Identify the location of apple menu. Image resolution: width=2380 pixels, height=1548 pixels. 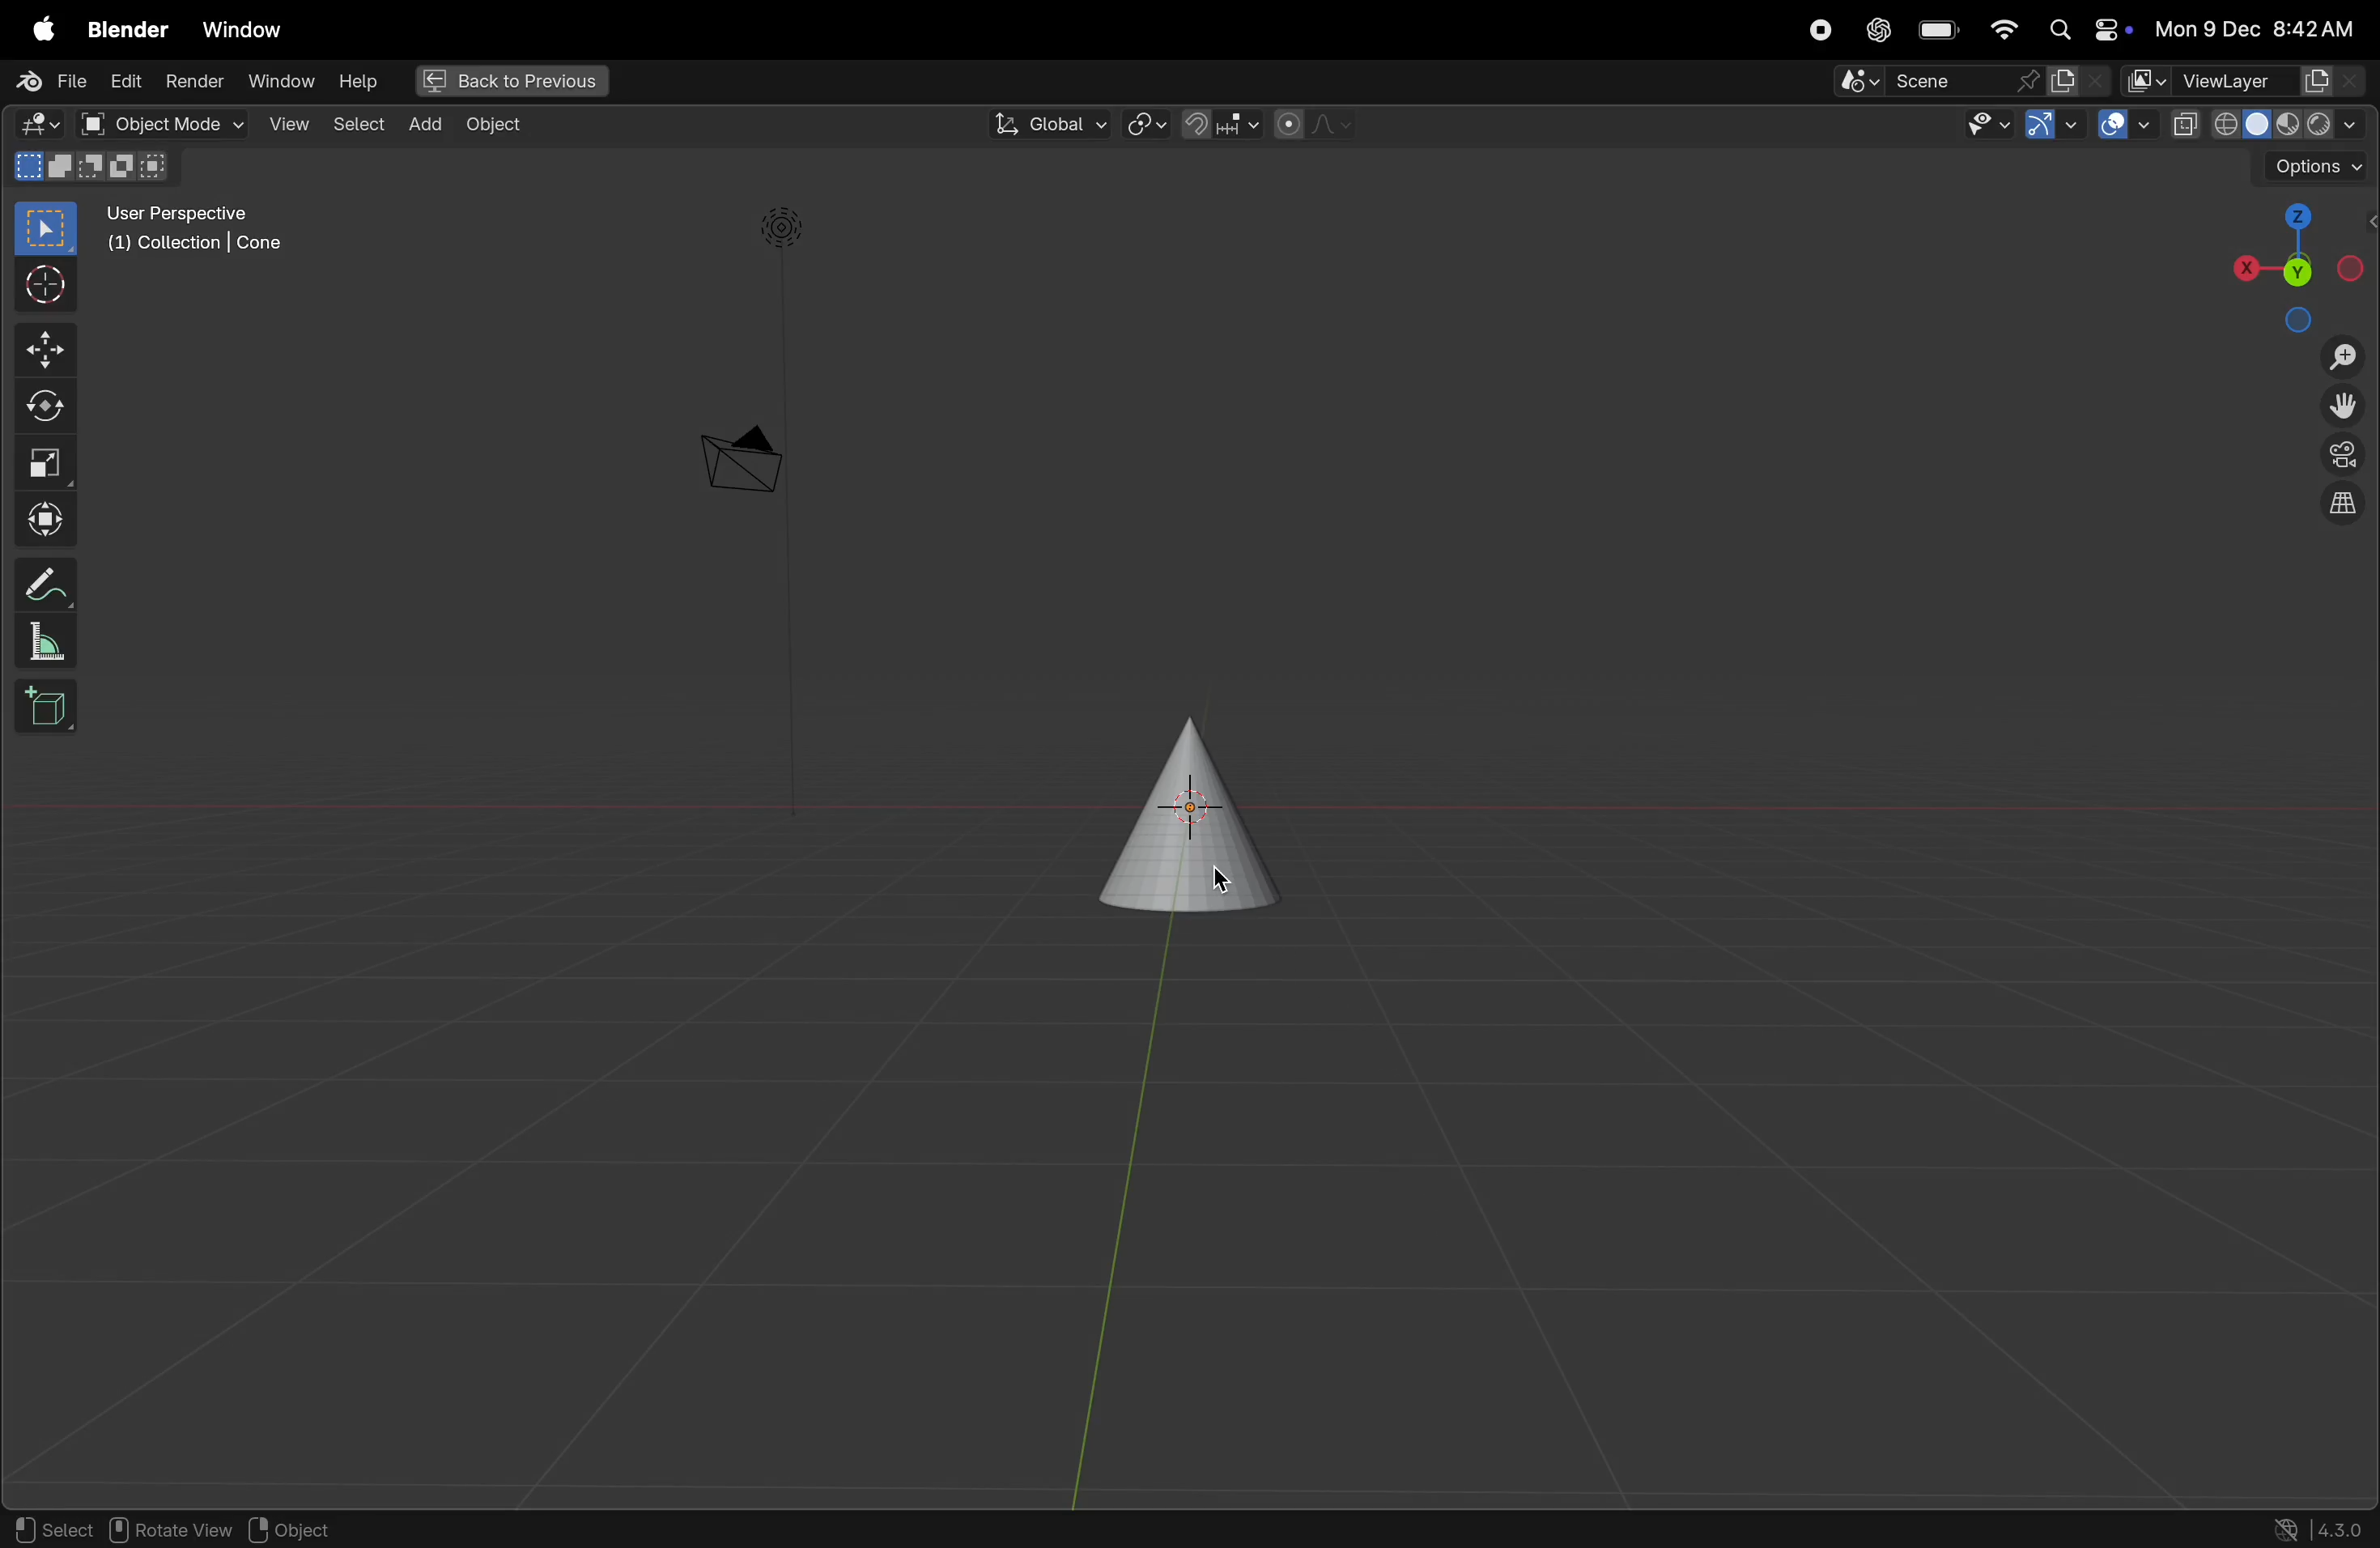
(39, 24).